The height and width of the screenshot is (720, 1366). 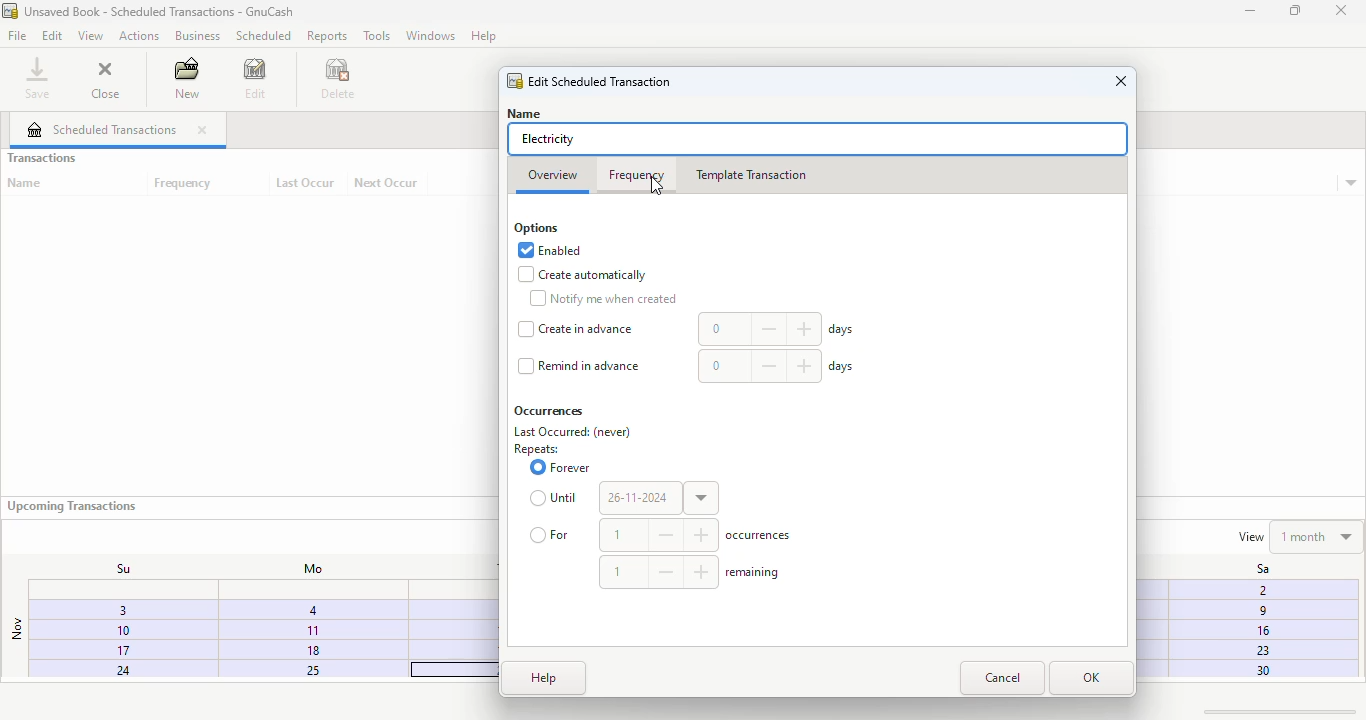 I want to click on transaction details, so click(x=1351, y=184).